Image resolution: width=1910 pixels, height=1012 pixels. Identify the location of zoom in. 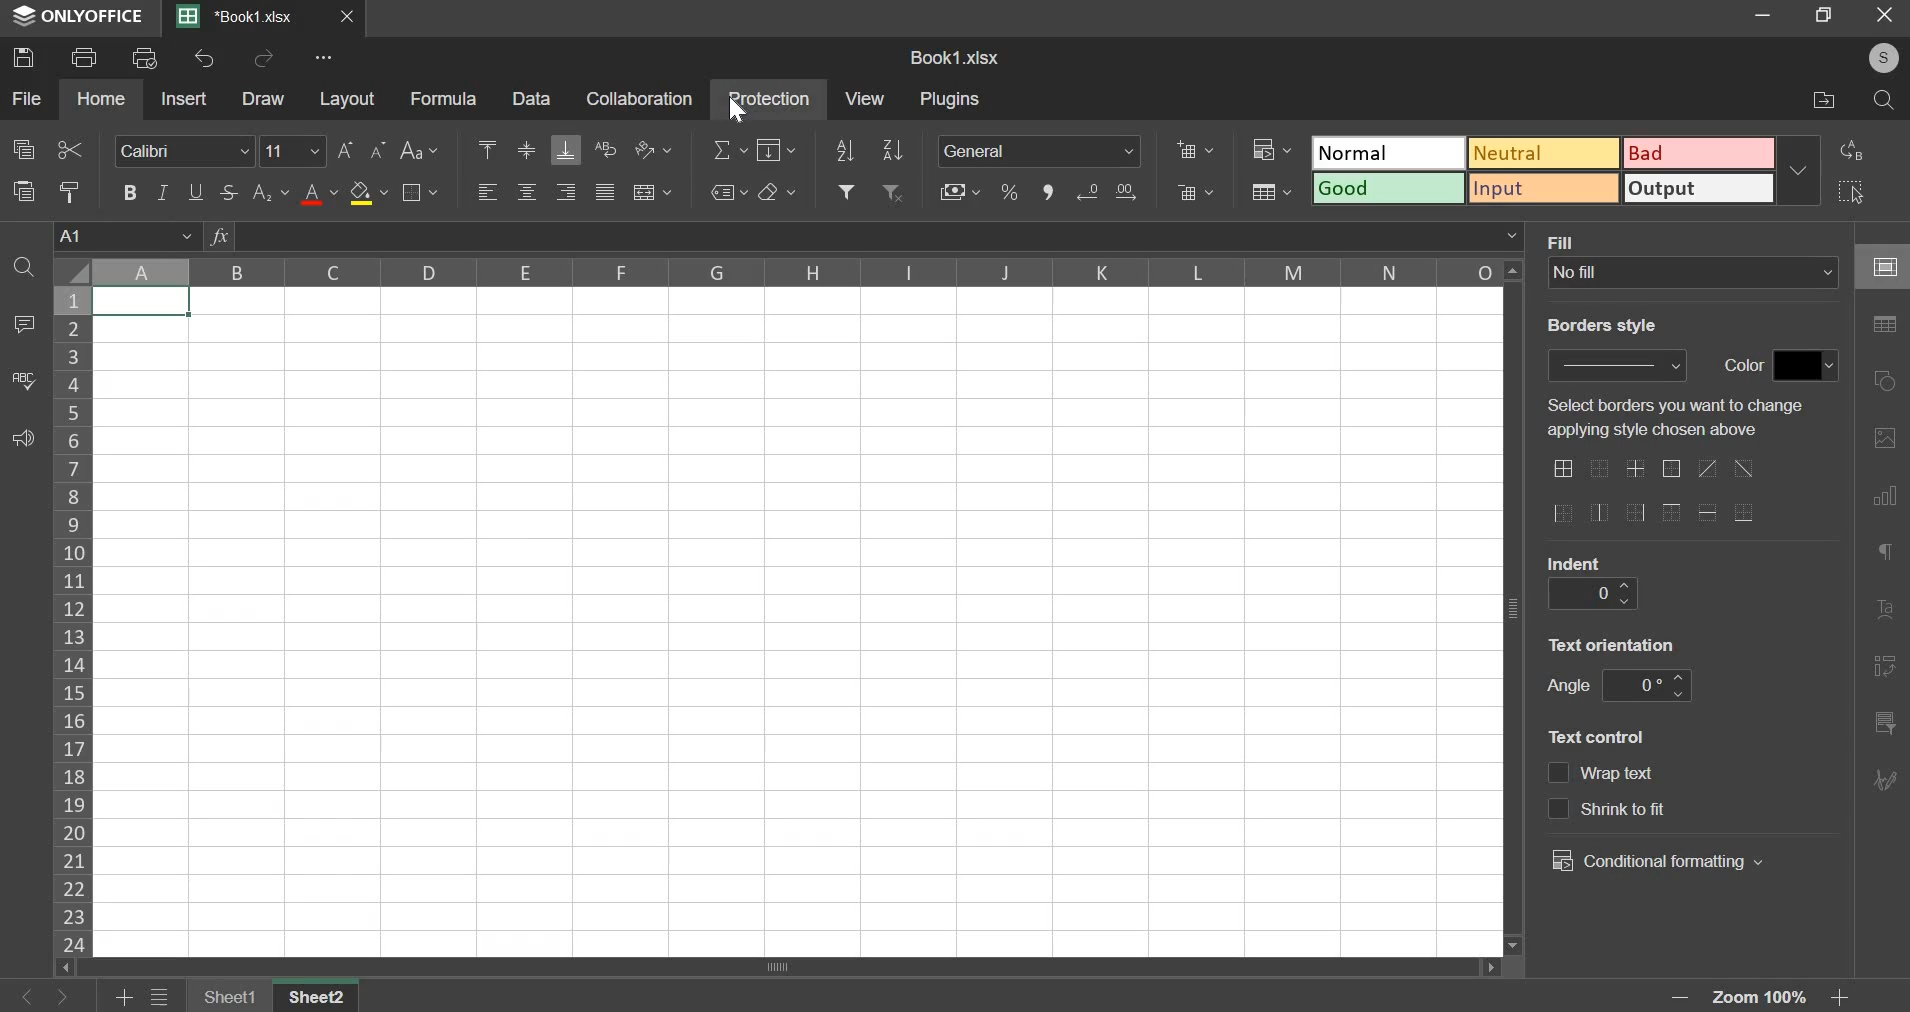
(1845, 998).